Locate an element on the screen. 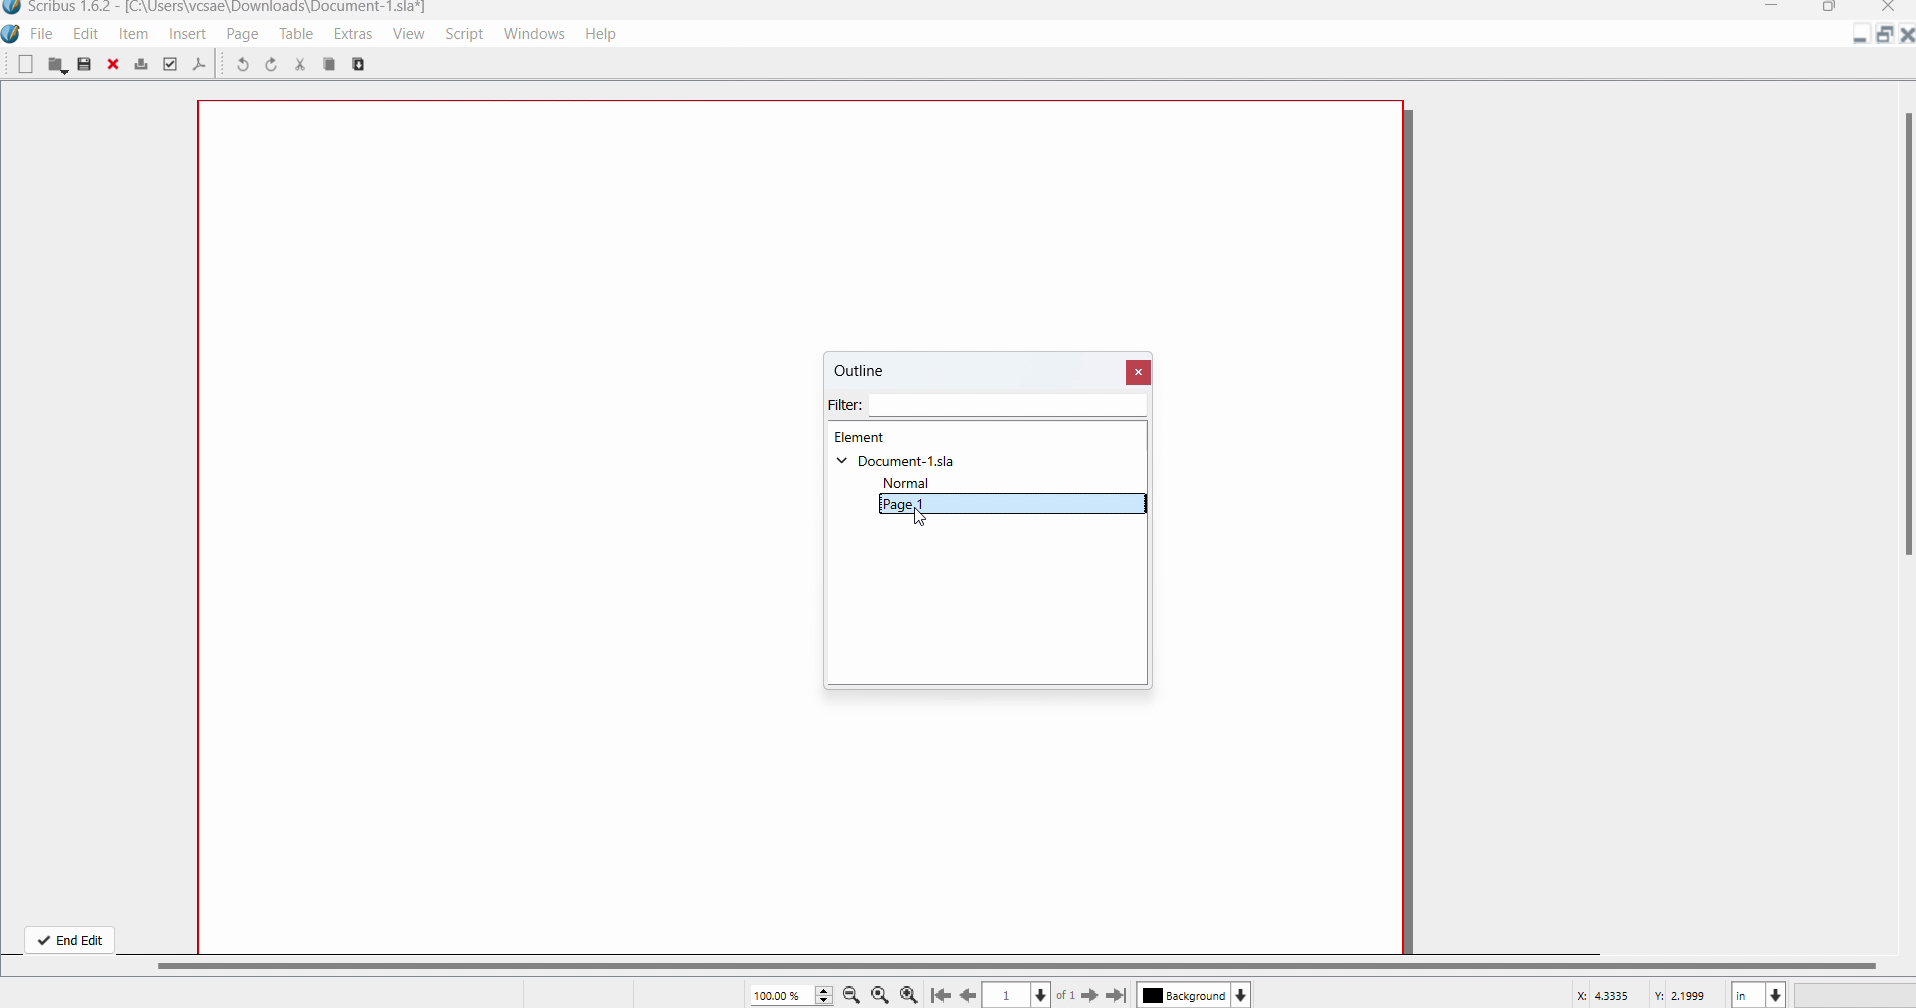 The height and width of the screenshot is (1008, 1916). page 1 is located at coordinates (1012, 505).